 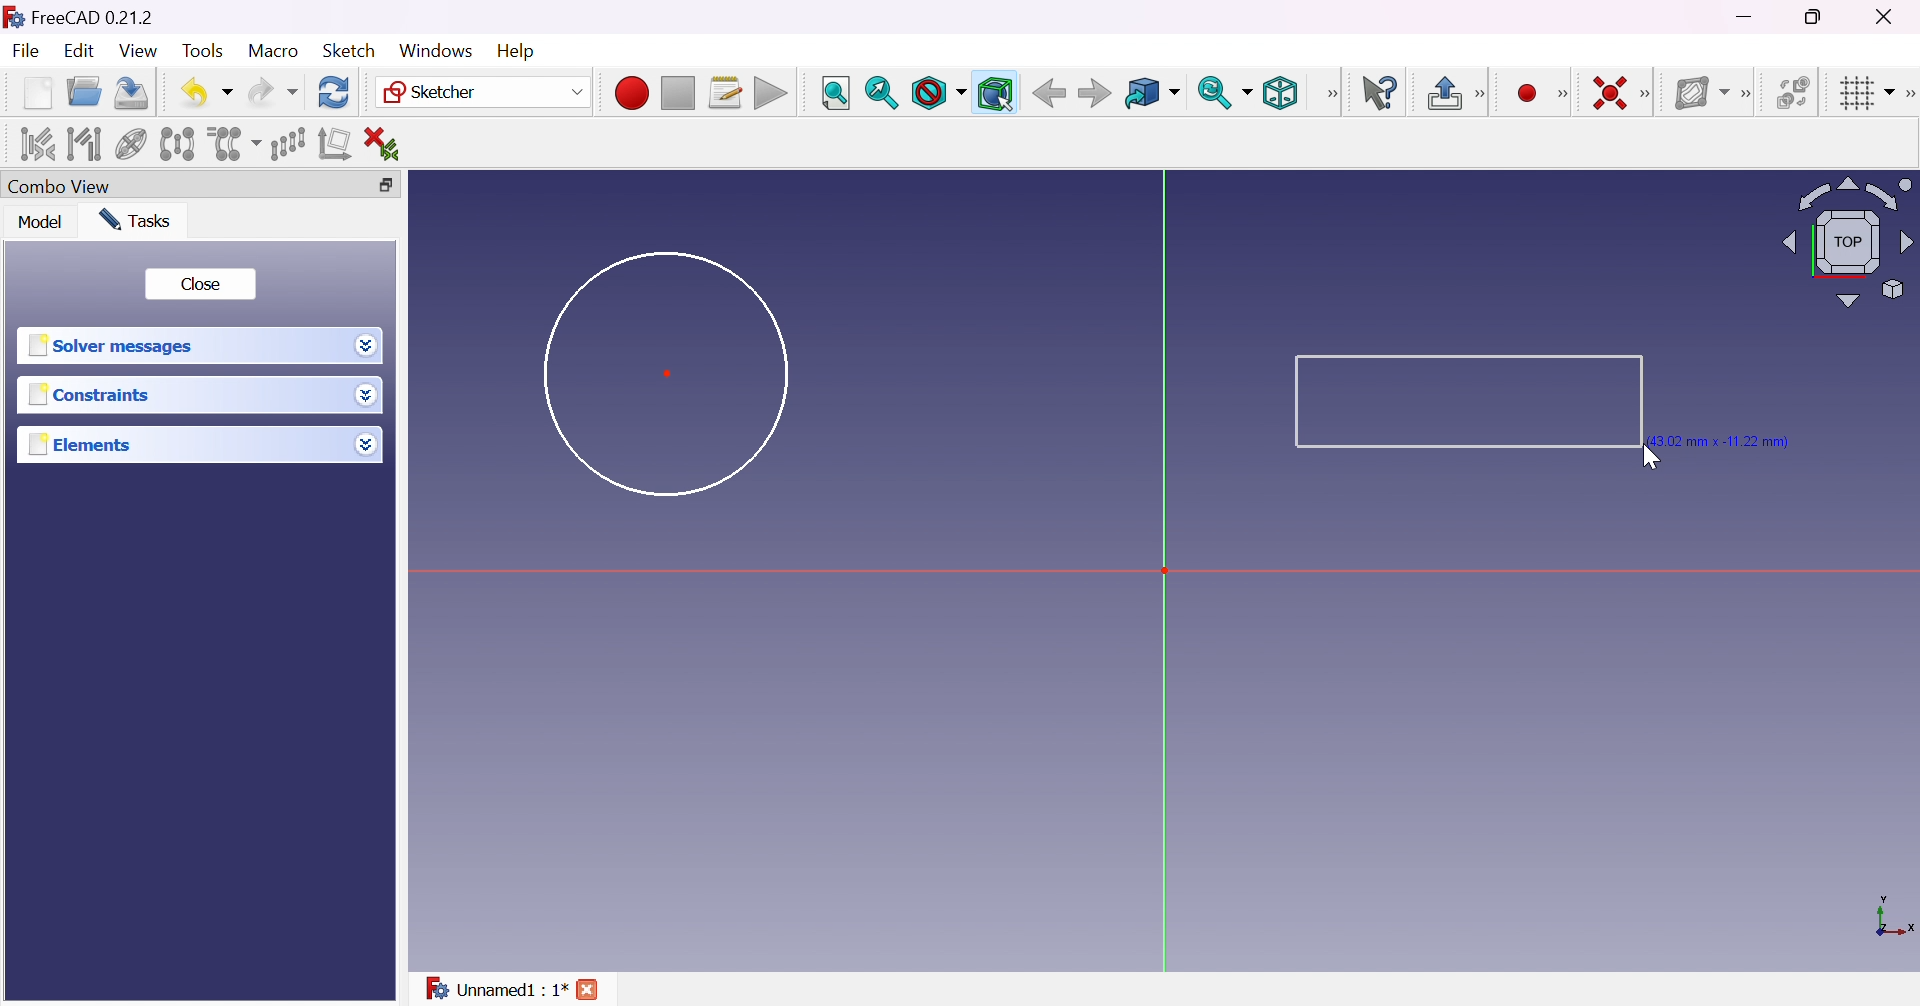 I want to click on Tasks, so click(x=134, y=219).